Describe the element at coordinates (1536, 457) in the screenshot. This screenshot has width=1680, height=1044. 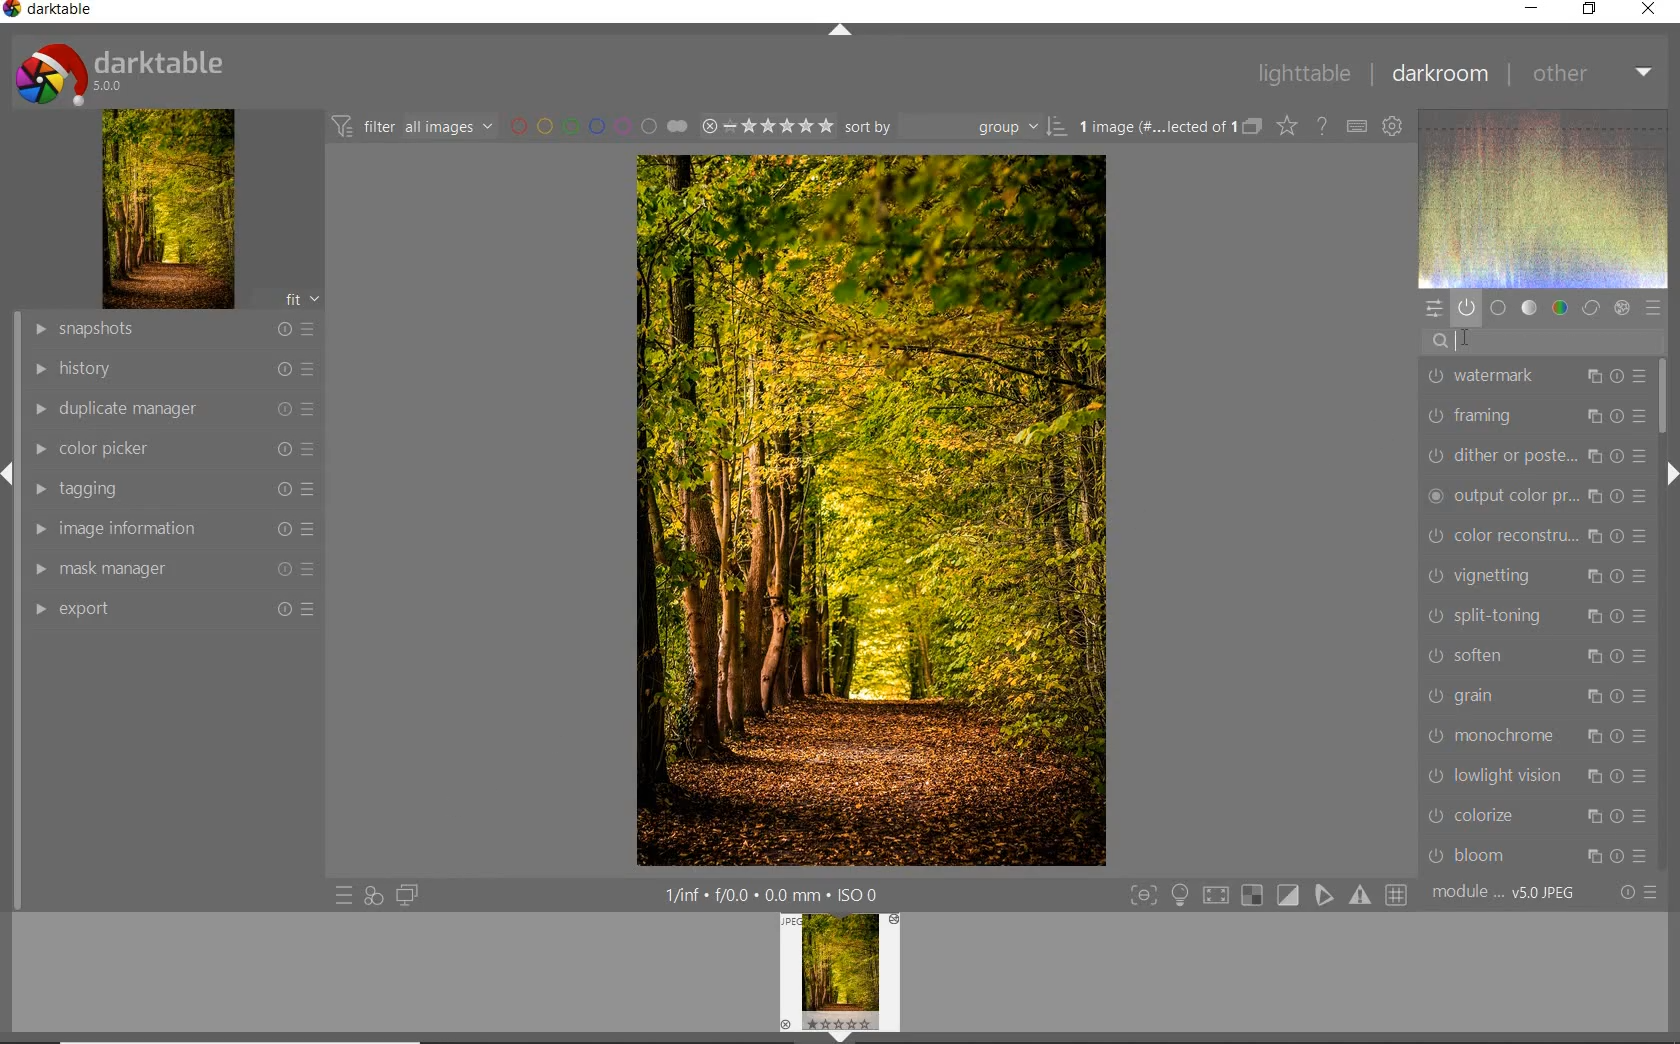
I see `dither or paste` at that location.